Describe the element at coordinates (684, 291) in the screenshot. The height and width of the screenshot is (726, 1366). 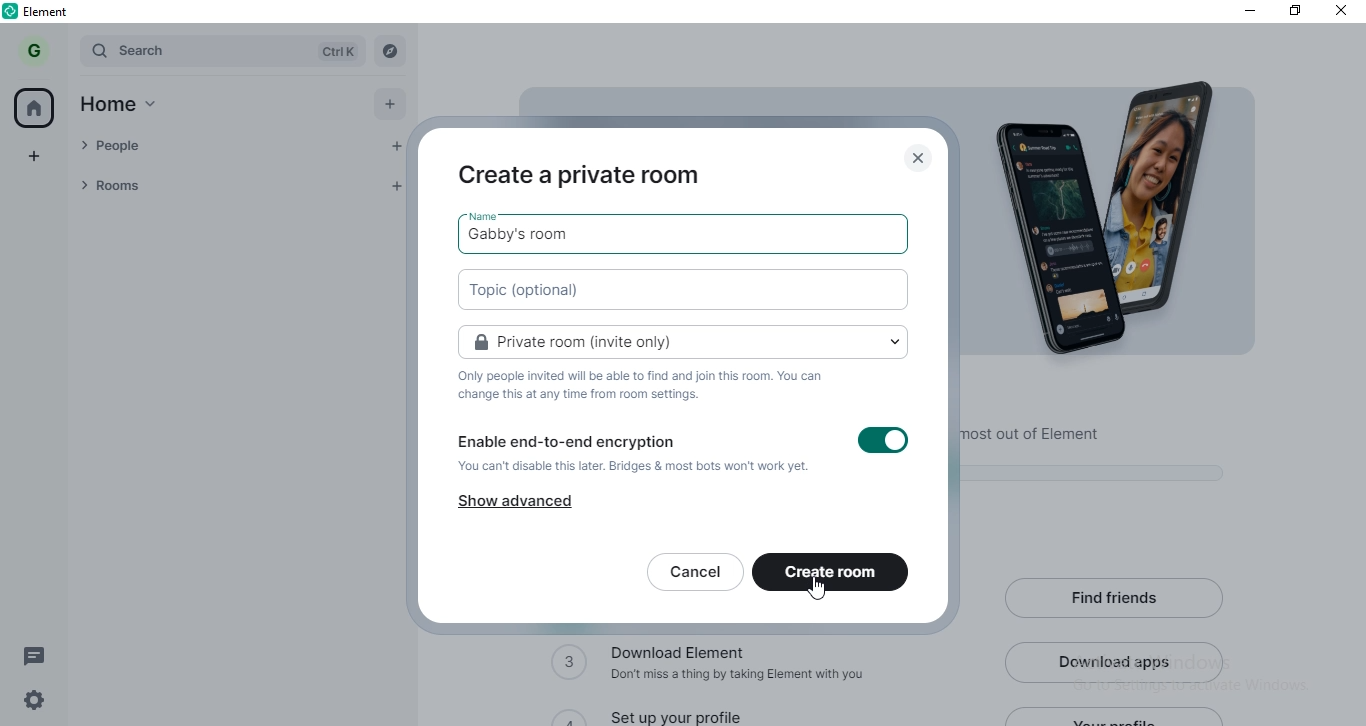
I see `new video room` at that location.